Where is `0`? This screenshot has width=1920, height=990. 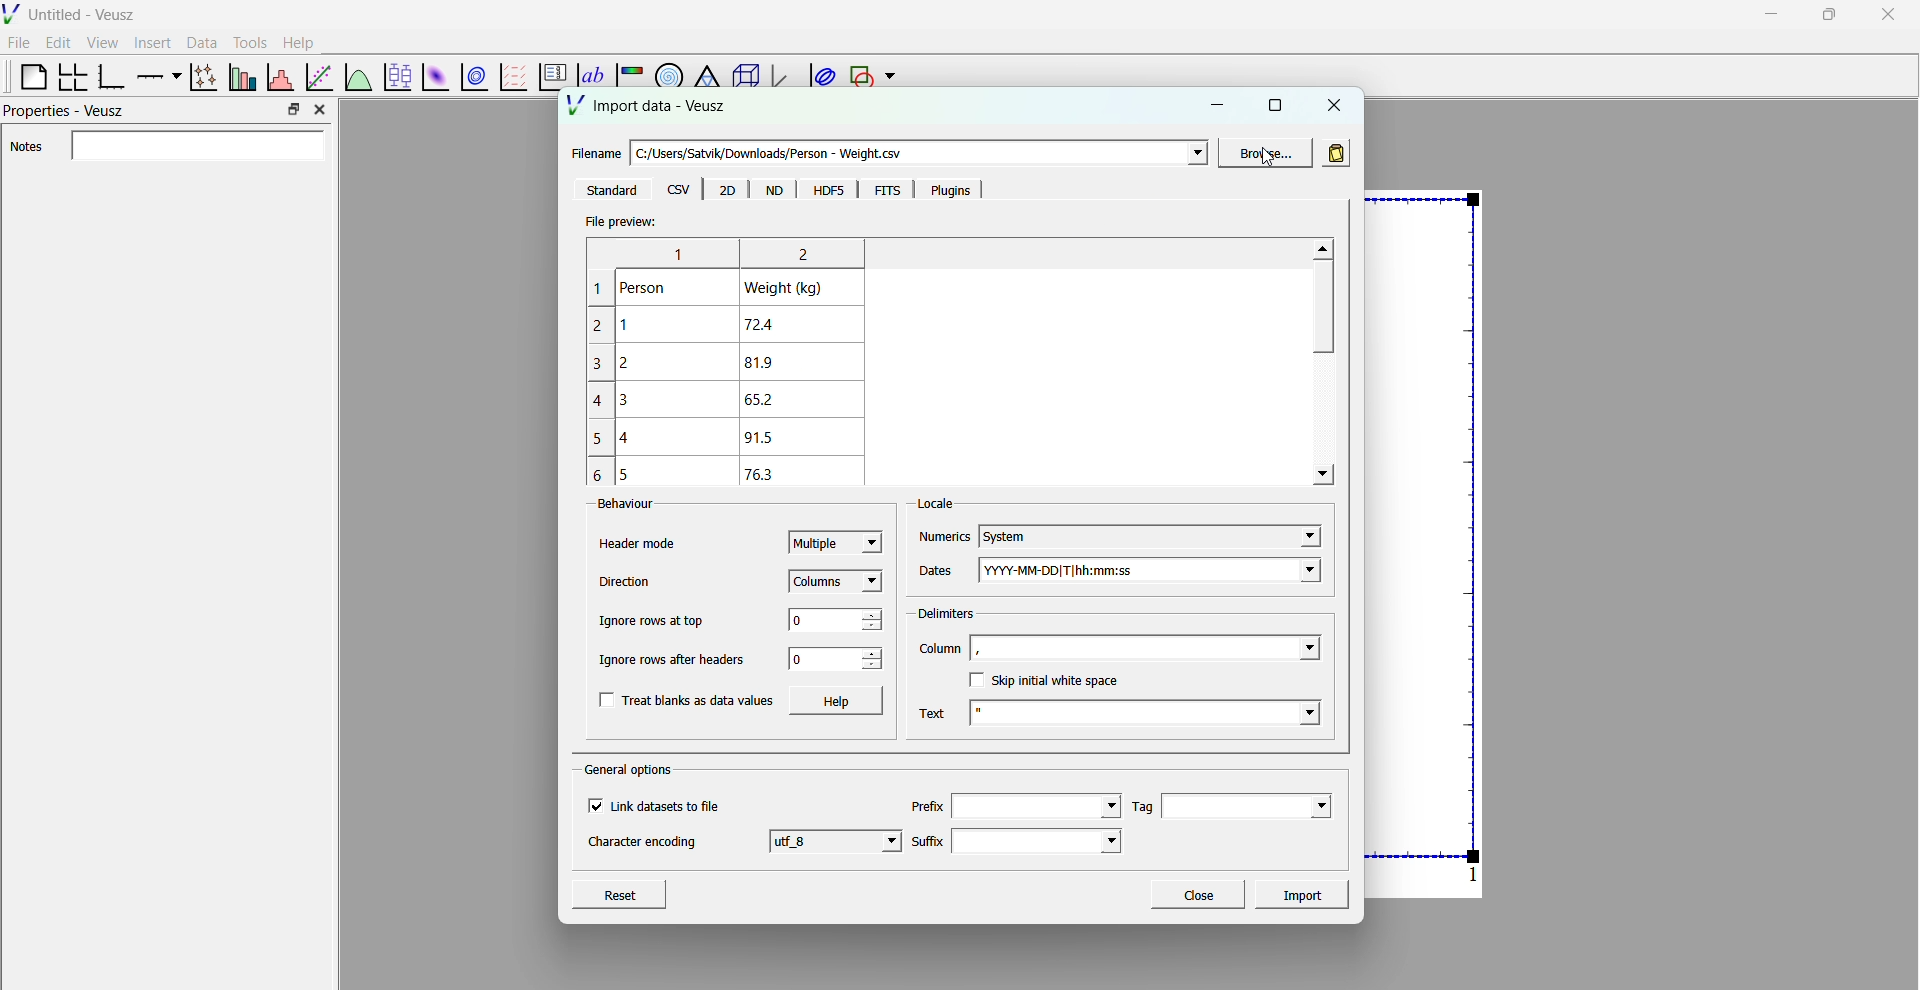
0 is located at coordinates (809, 620).